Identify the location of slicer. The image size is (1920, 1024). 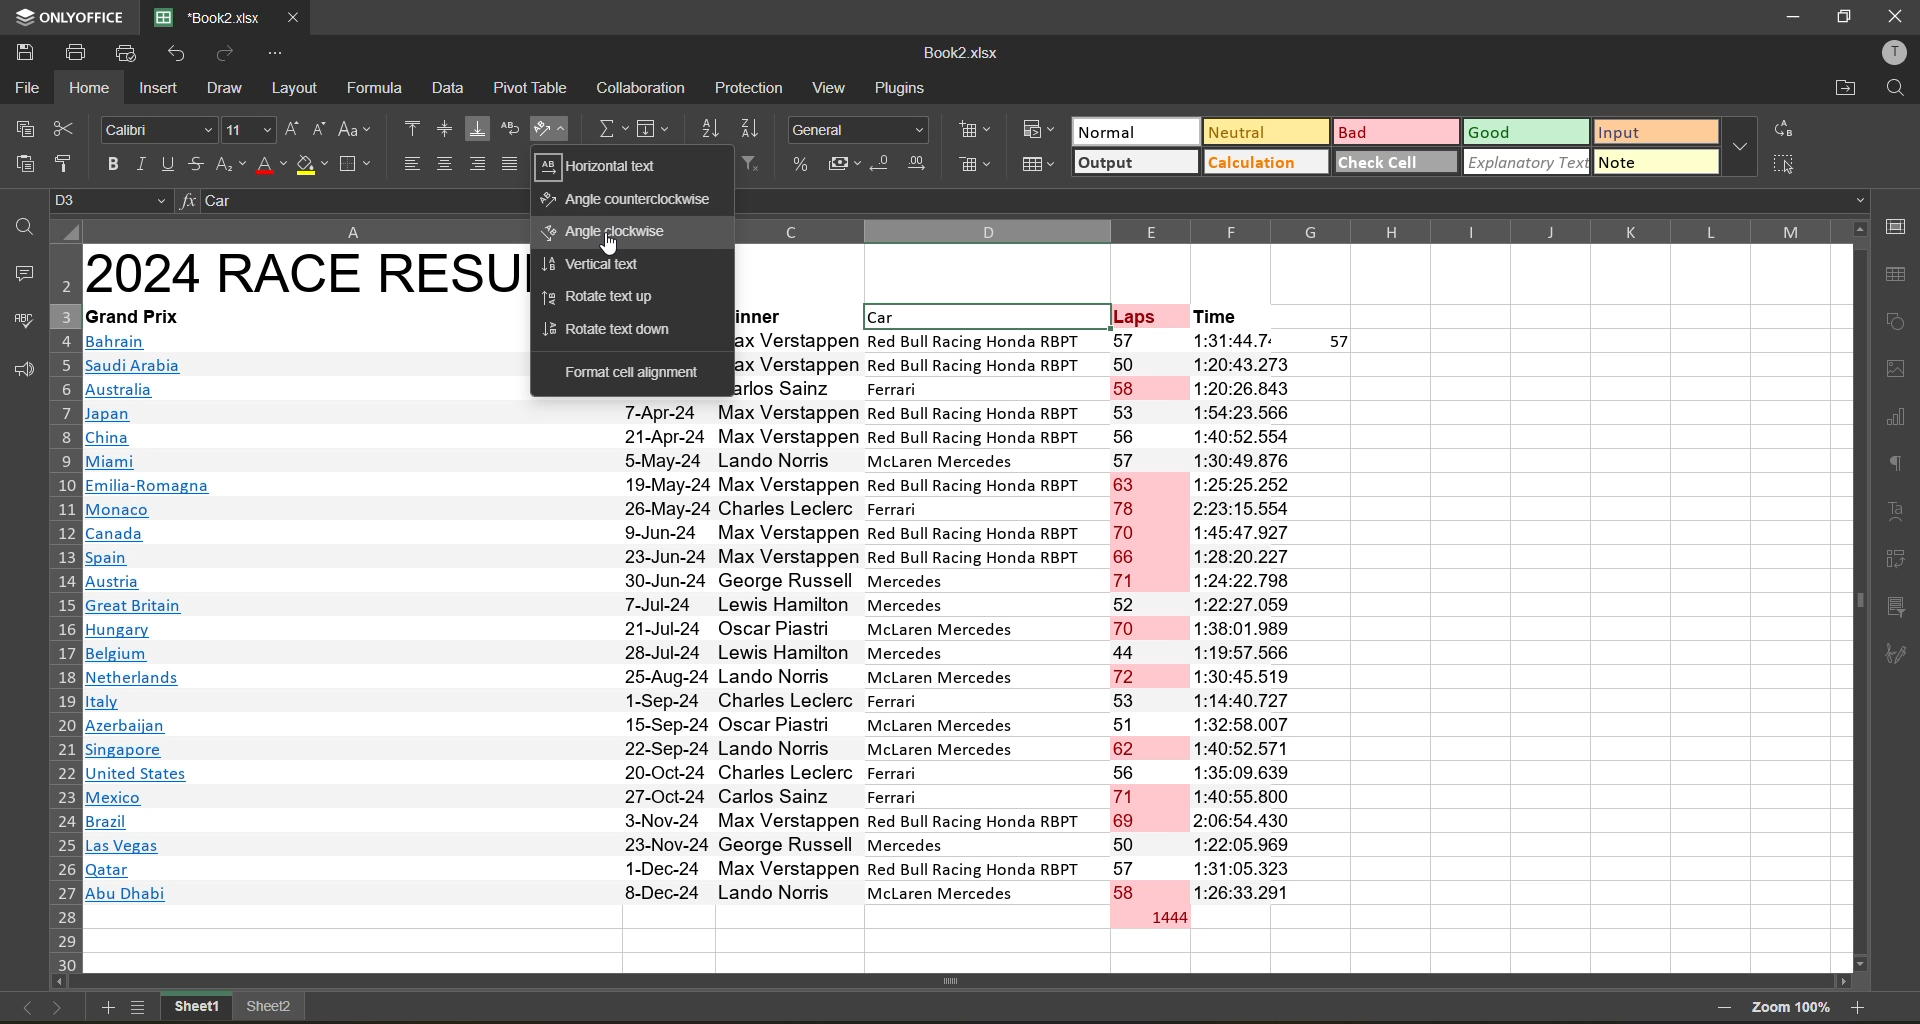
(1897, 606).